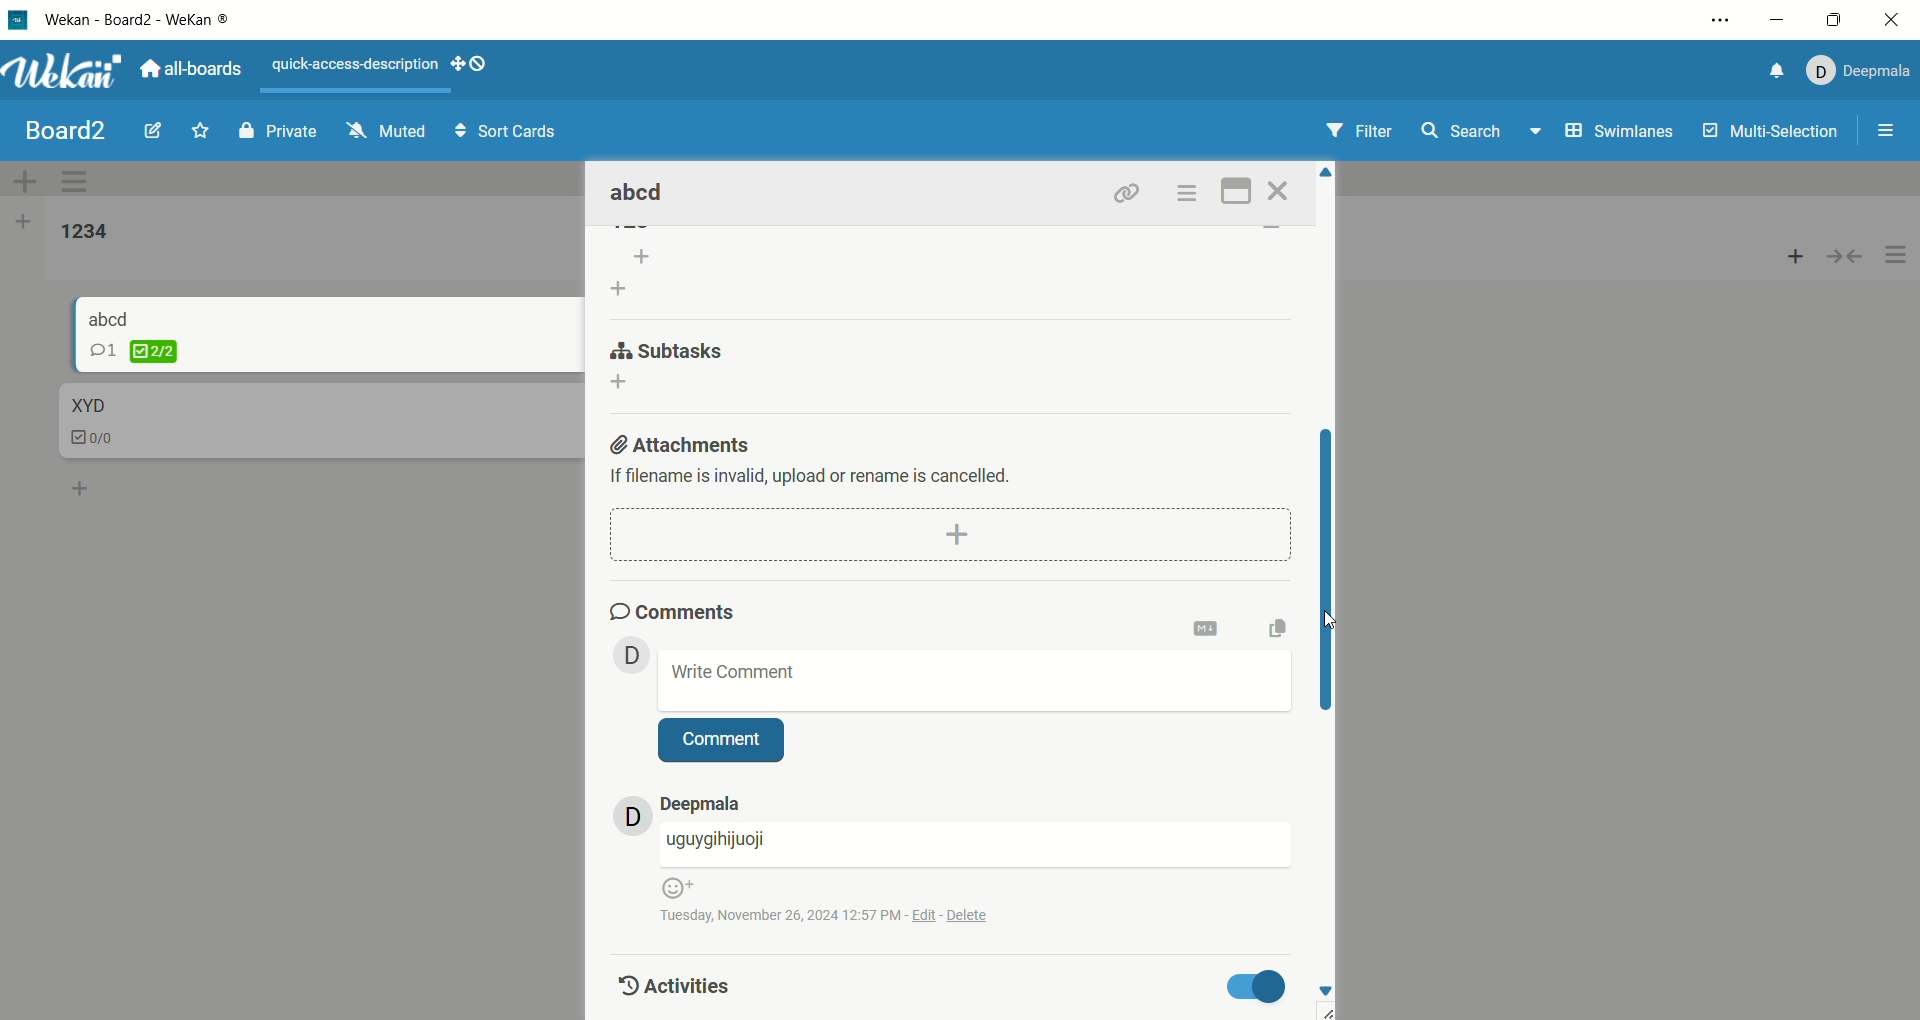 The height and width of the screenshot is (1020, 1920). Describe the element at coordinates (1127, 192) in the screenshot. I see `link` at that location.